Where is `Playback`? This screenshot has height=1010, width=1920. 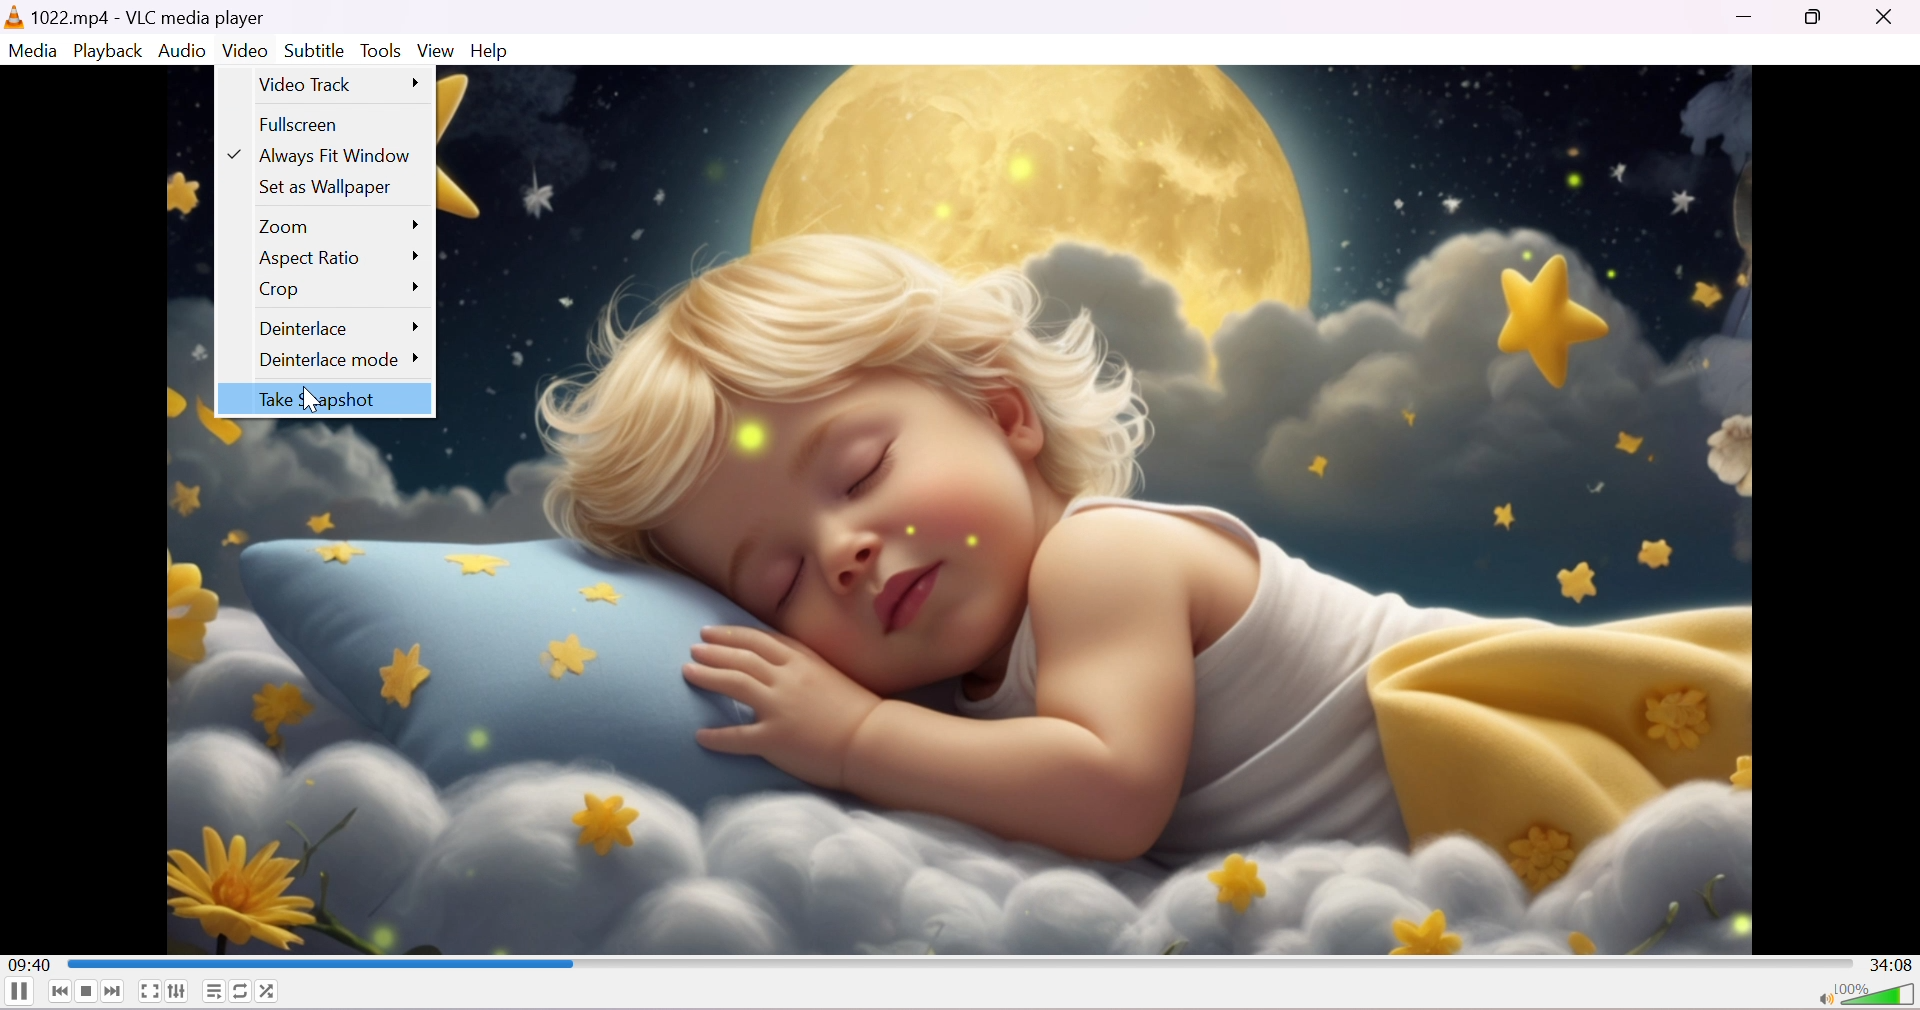 Playback is located at coordinates (108, 52).